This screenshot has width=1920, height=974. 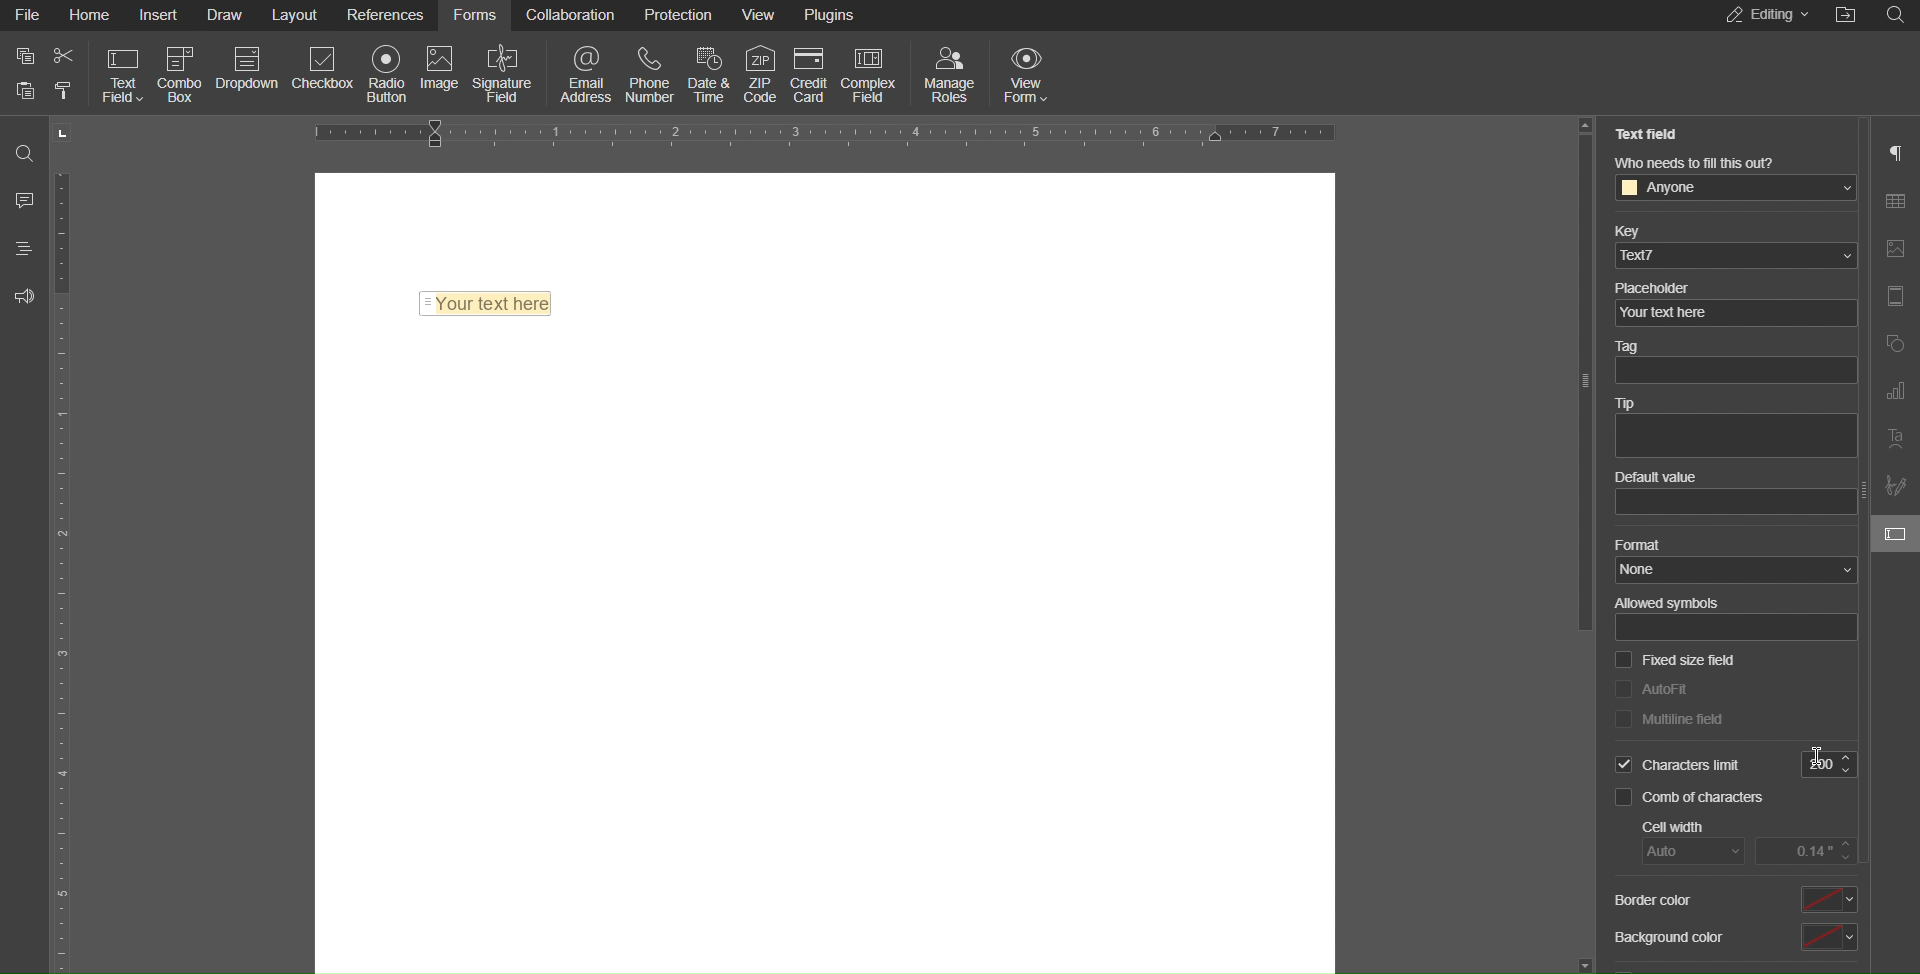 What do you see at coordinates (837, 13) in the screenshot?
I see `Plugins` at bounding box center [837, 13].